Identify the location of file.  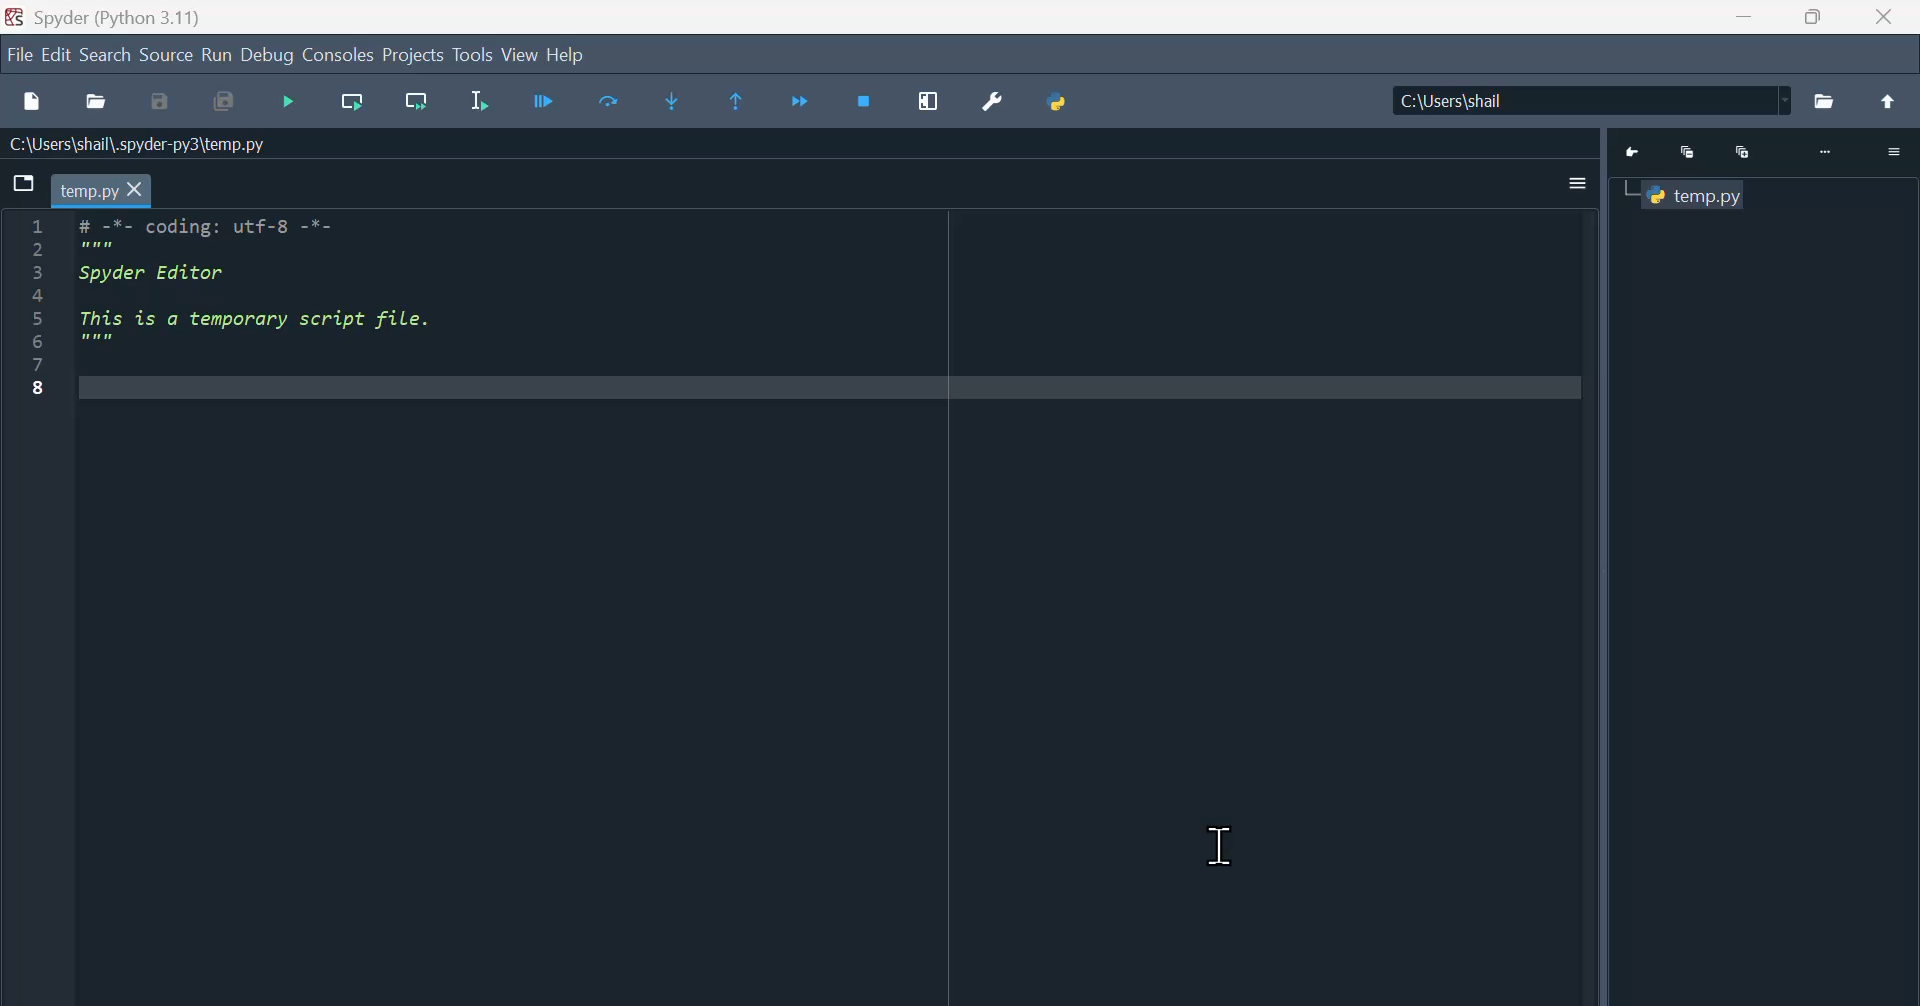
(18, 53).